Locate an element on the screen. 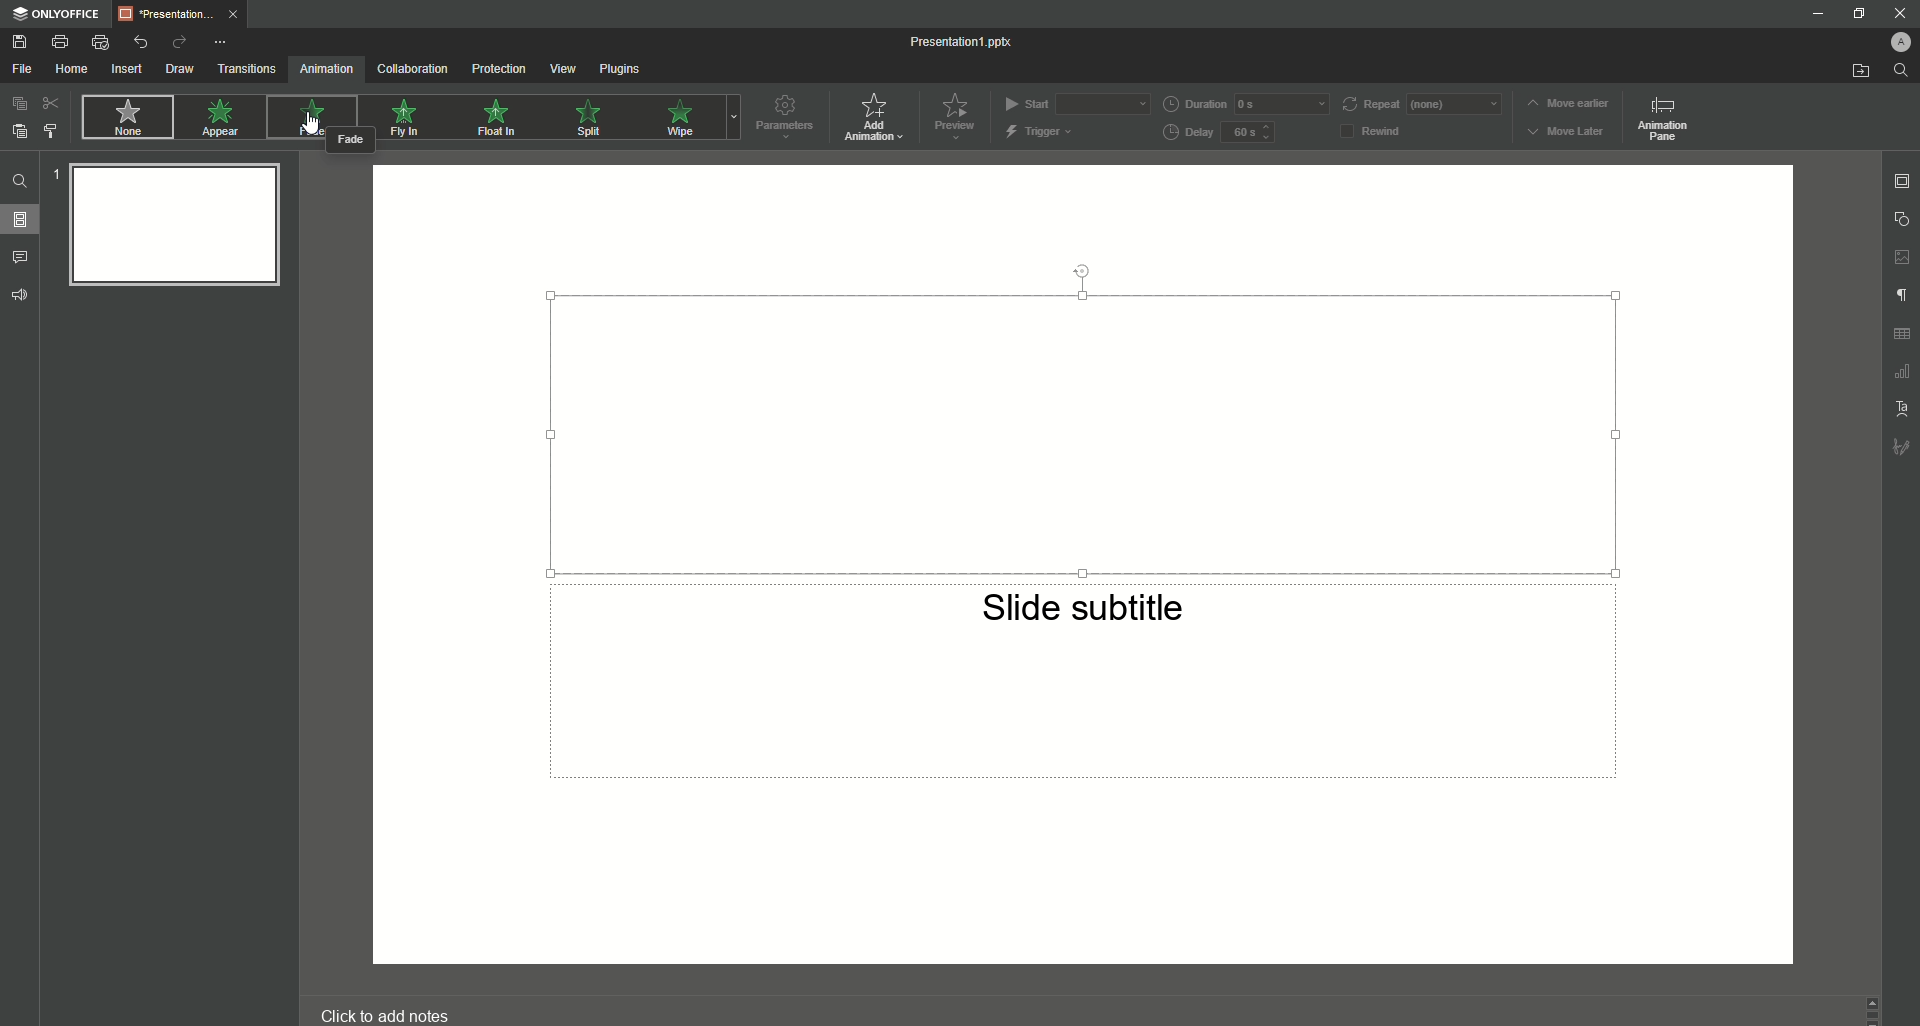 This screenshot has width=1920, height=1026. Shape Settings is located at coordinates (1898, 218).